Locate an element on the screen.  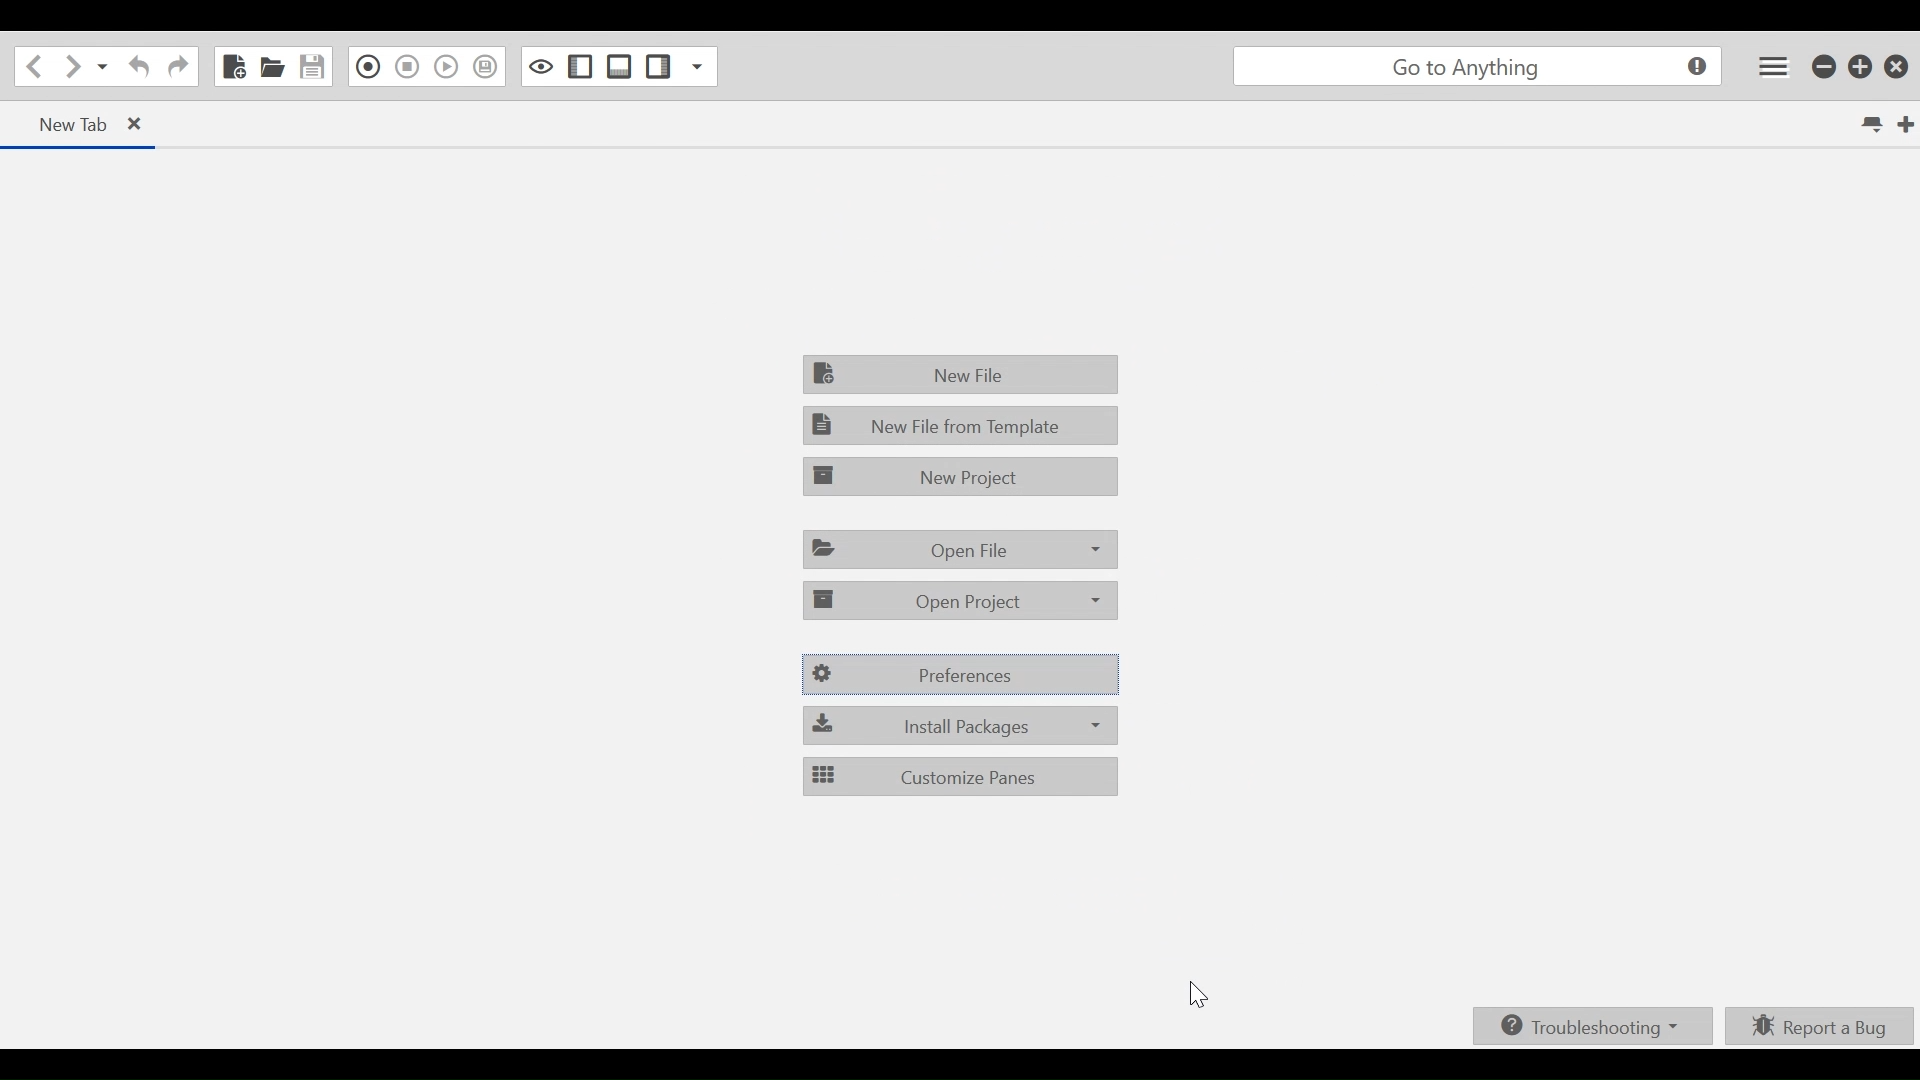
close is located at coordinates (1900, 66).